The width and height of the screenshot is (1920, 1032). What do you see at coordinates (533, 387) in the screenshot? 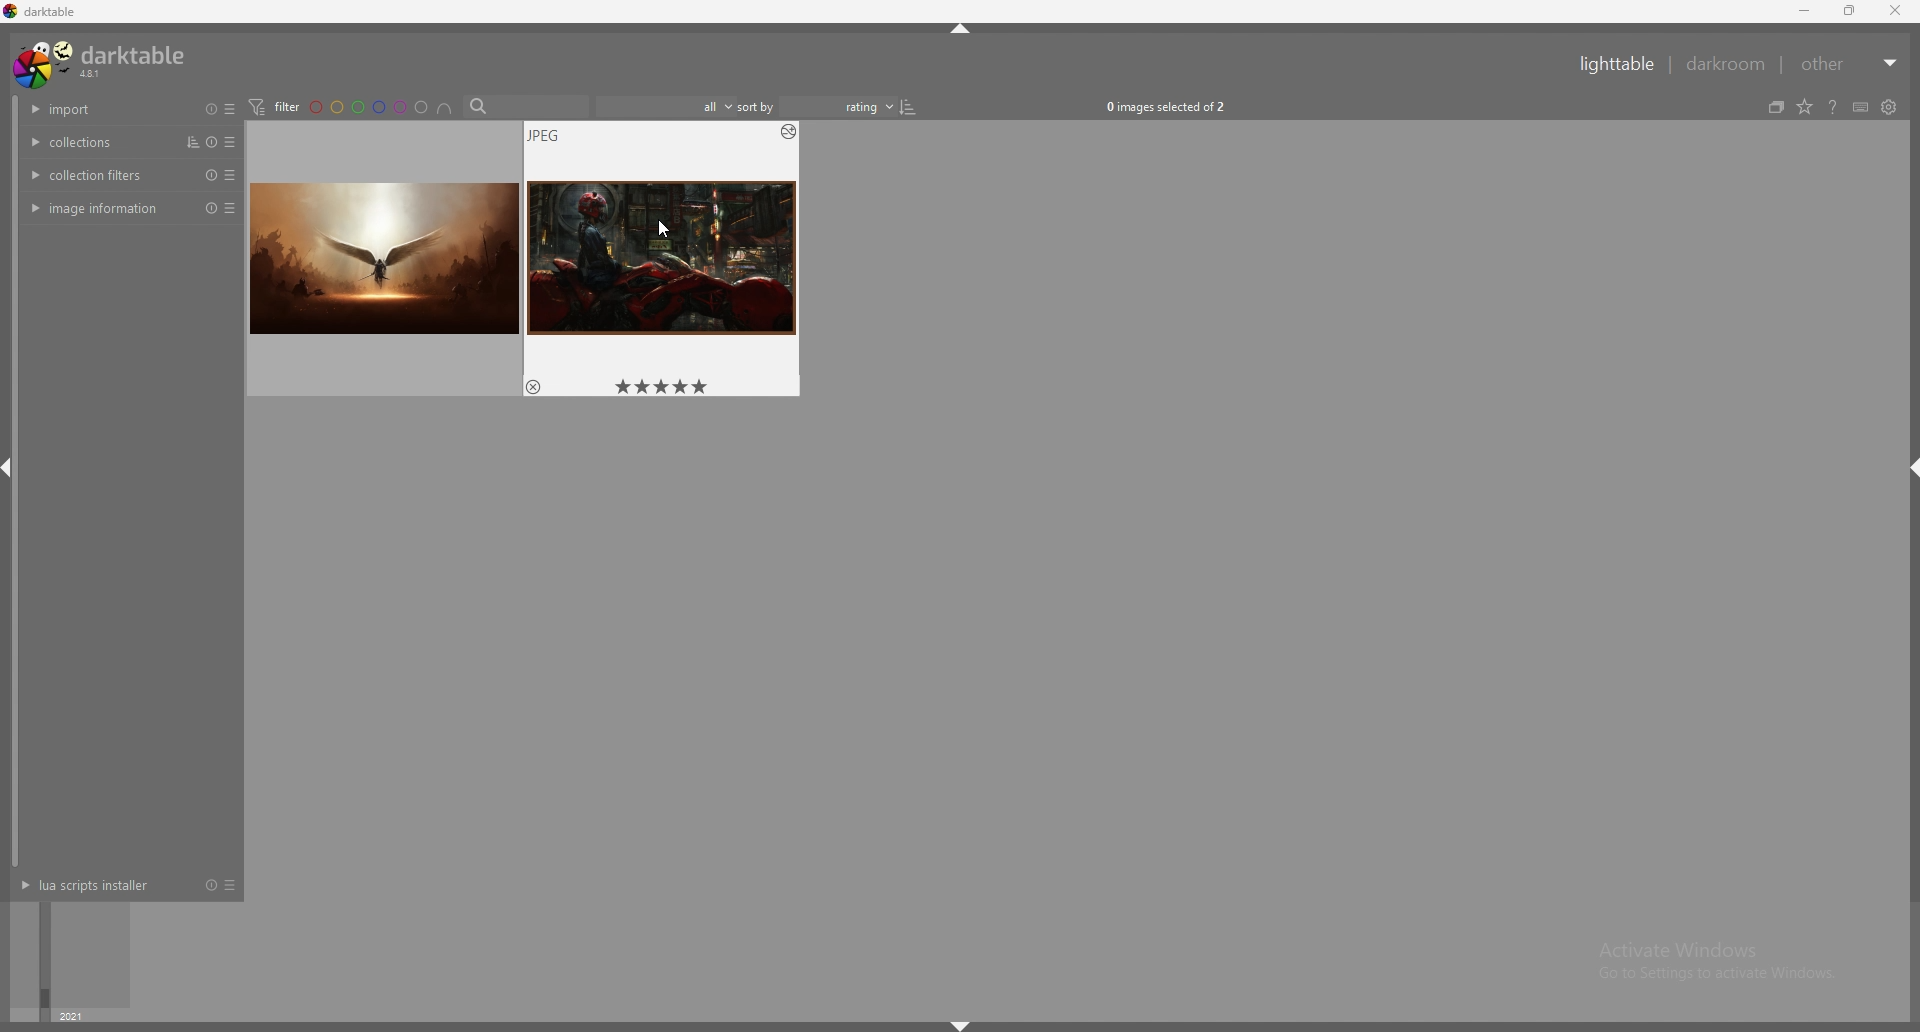
I see `reject` at bounding box center [533, 387].